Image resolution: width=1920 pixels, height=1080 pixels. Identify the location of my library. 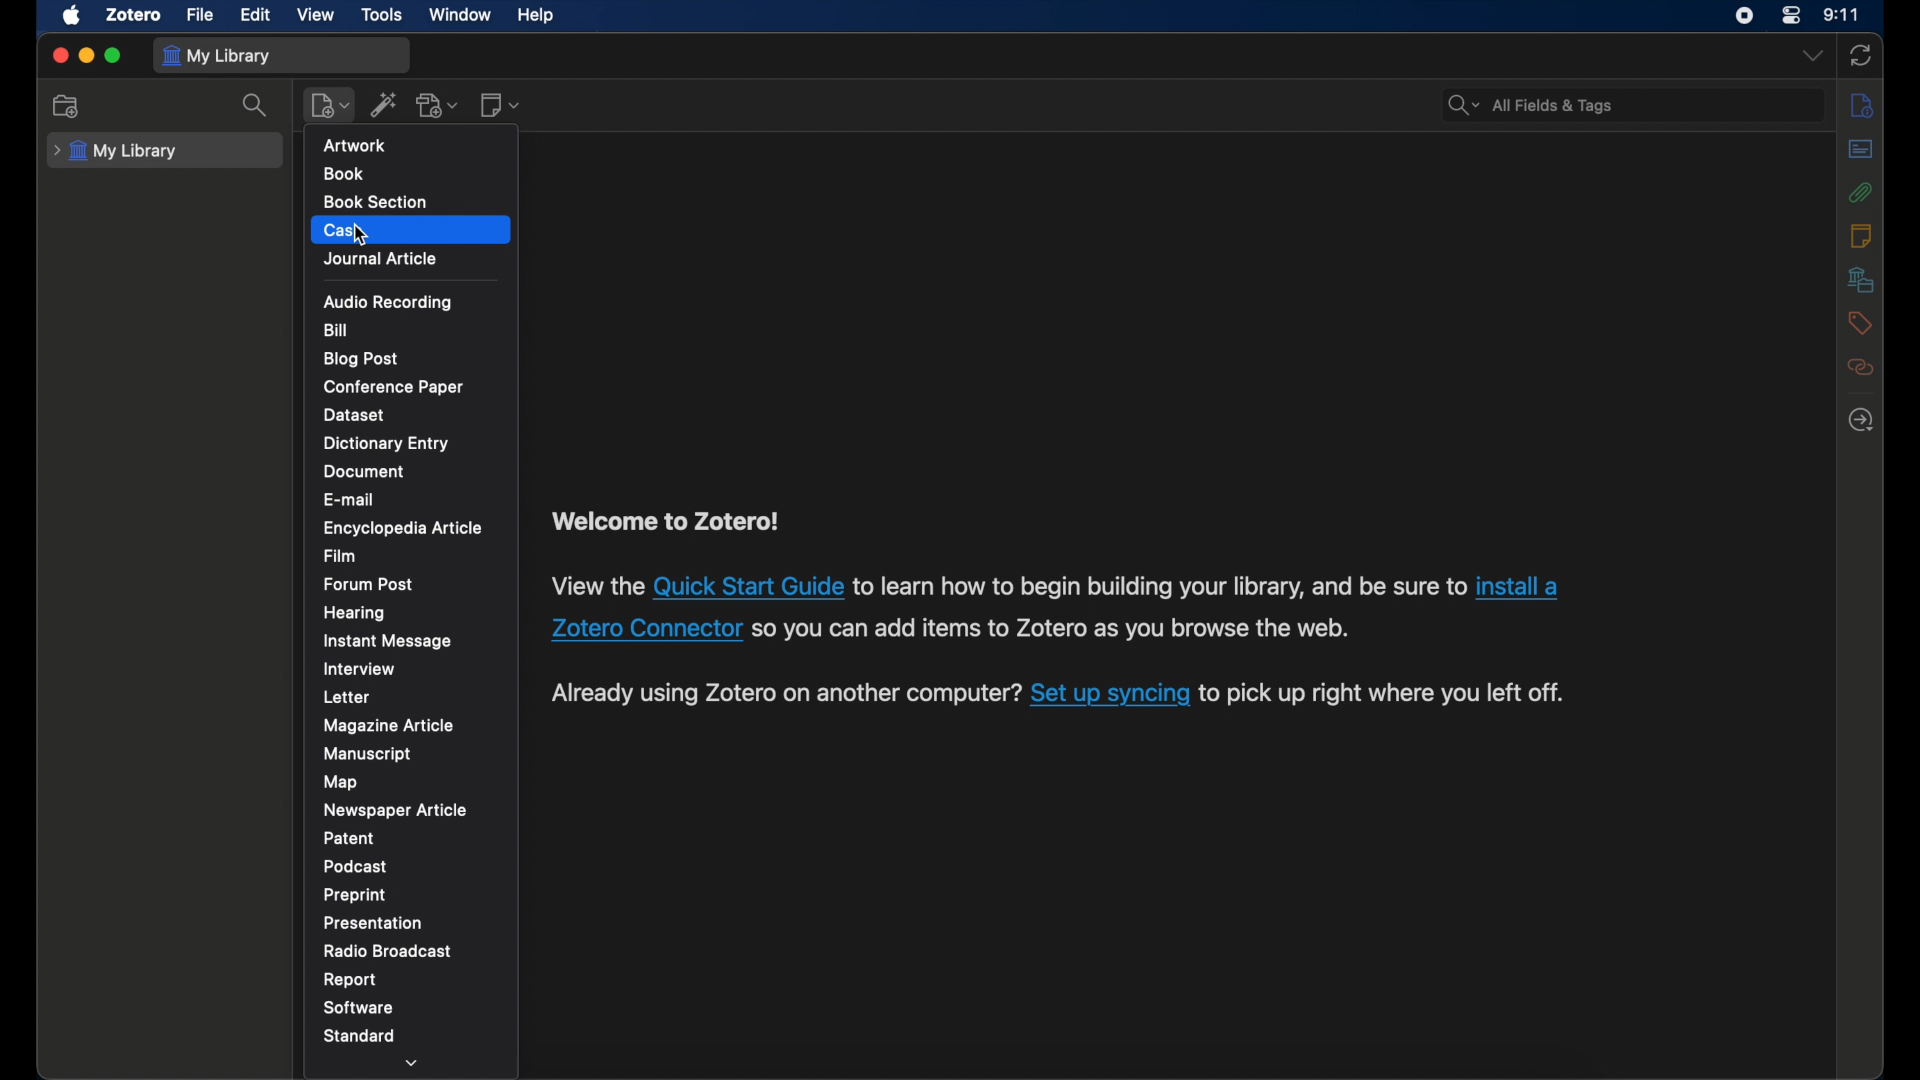
(119, 151).